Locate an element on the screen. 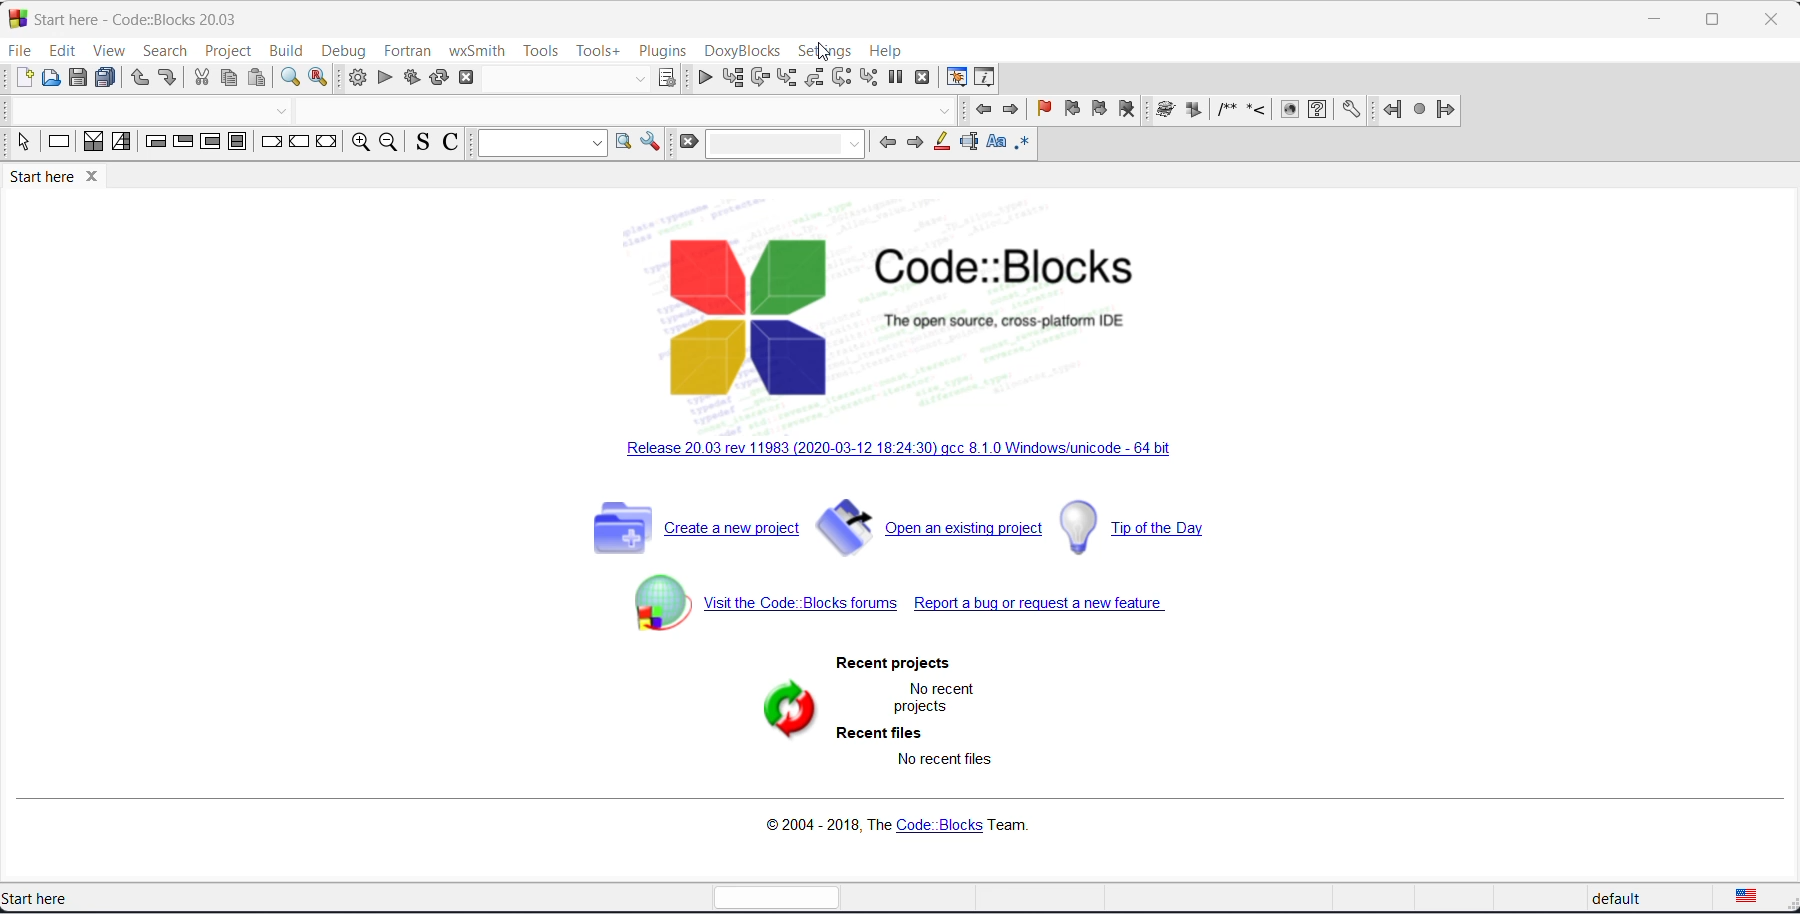 This screenshot has width=1800, height=914. break debugger is located at coordinates (896, 78).